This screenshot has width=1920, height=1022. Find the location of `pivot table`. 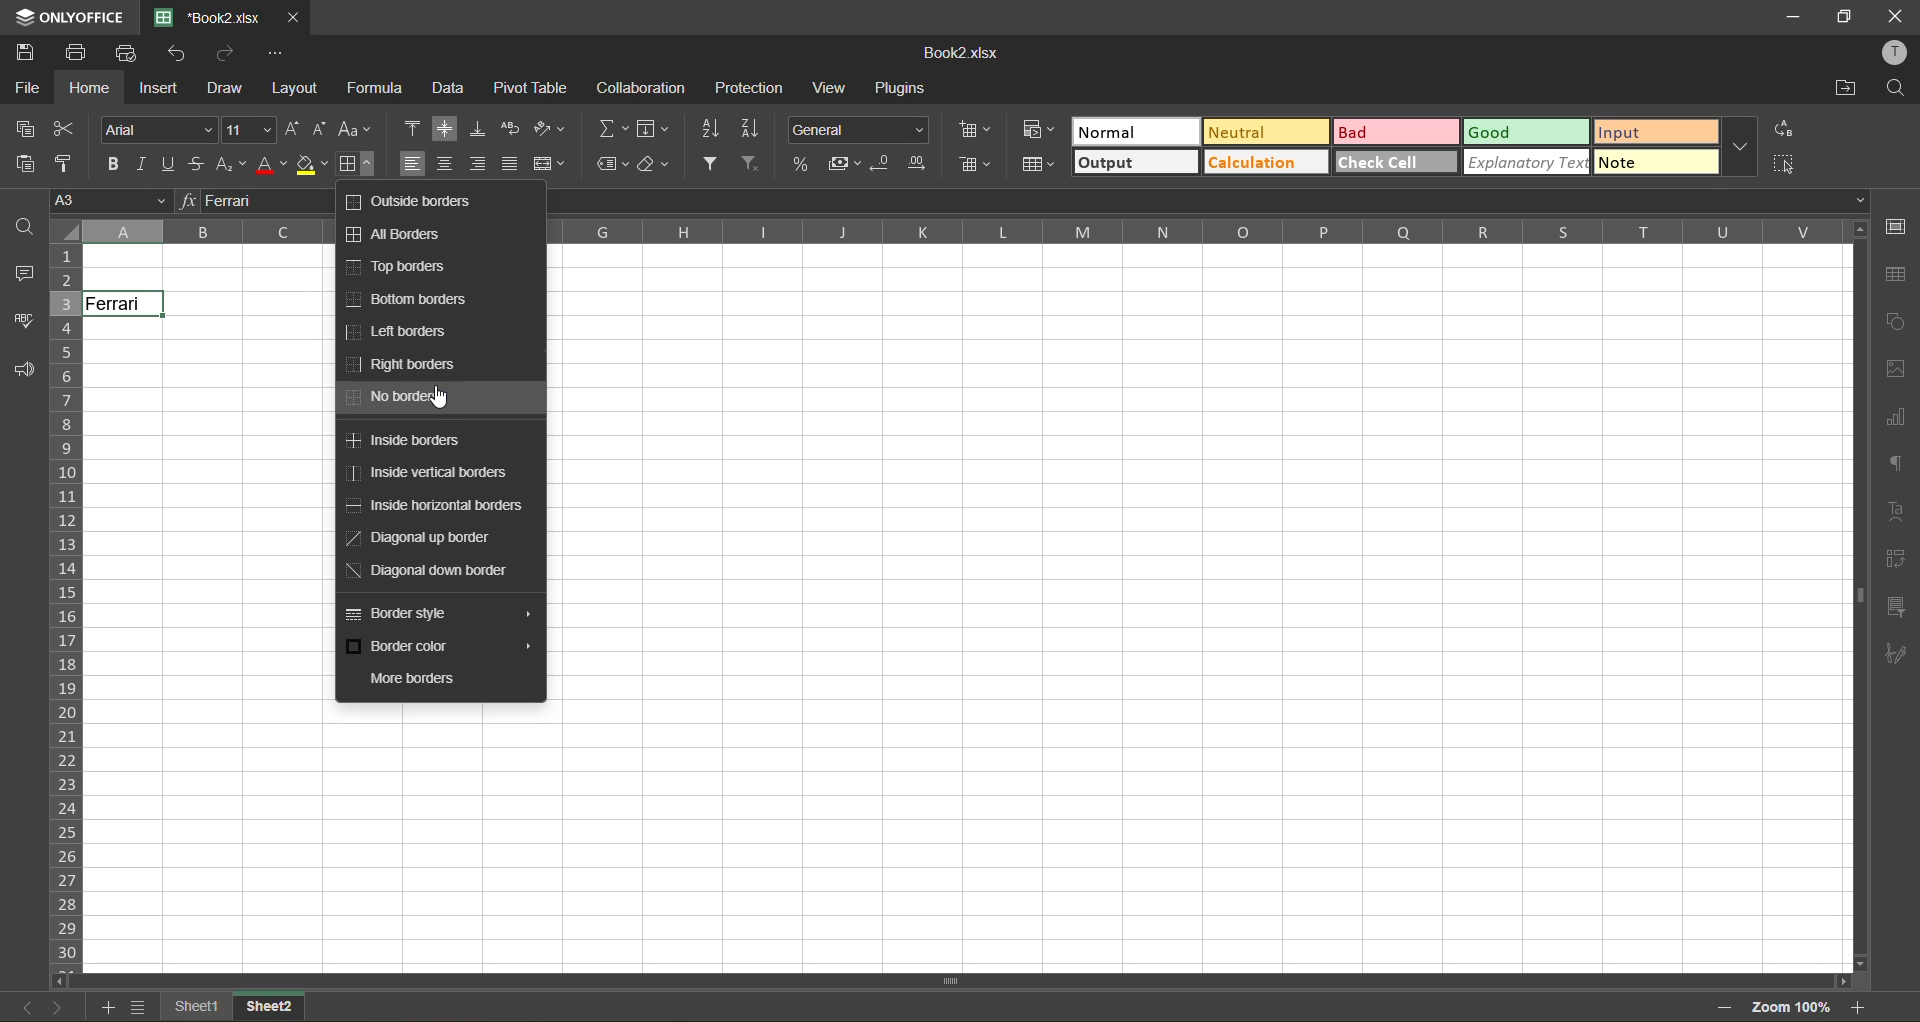

pivot table is located at coordinates (1895, 559).